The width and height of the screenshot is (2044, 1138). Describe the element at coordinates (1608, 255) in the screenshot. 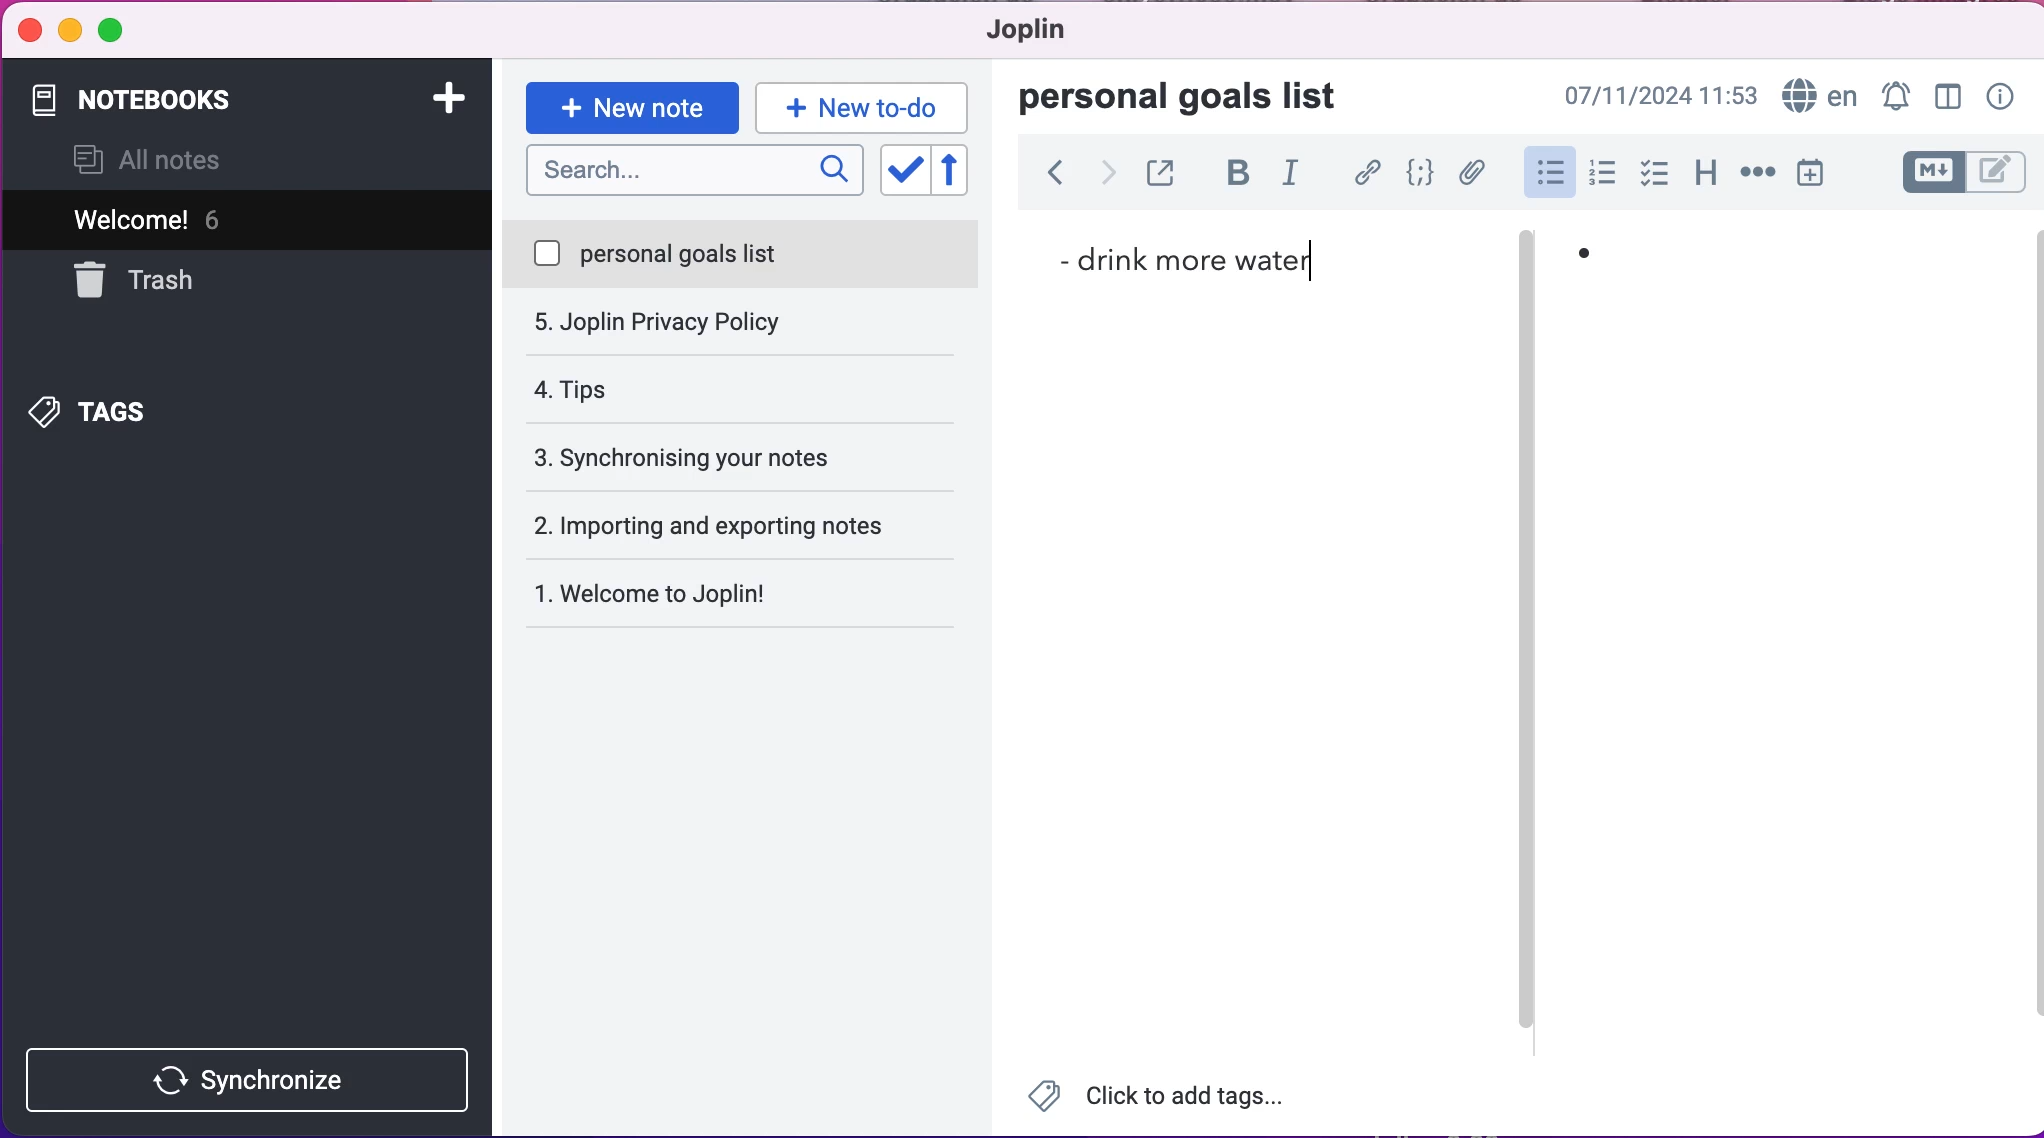

I see `bullet` at that location.